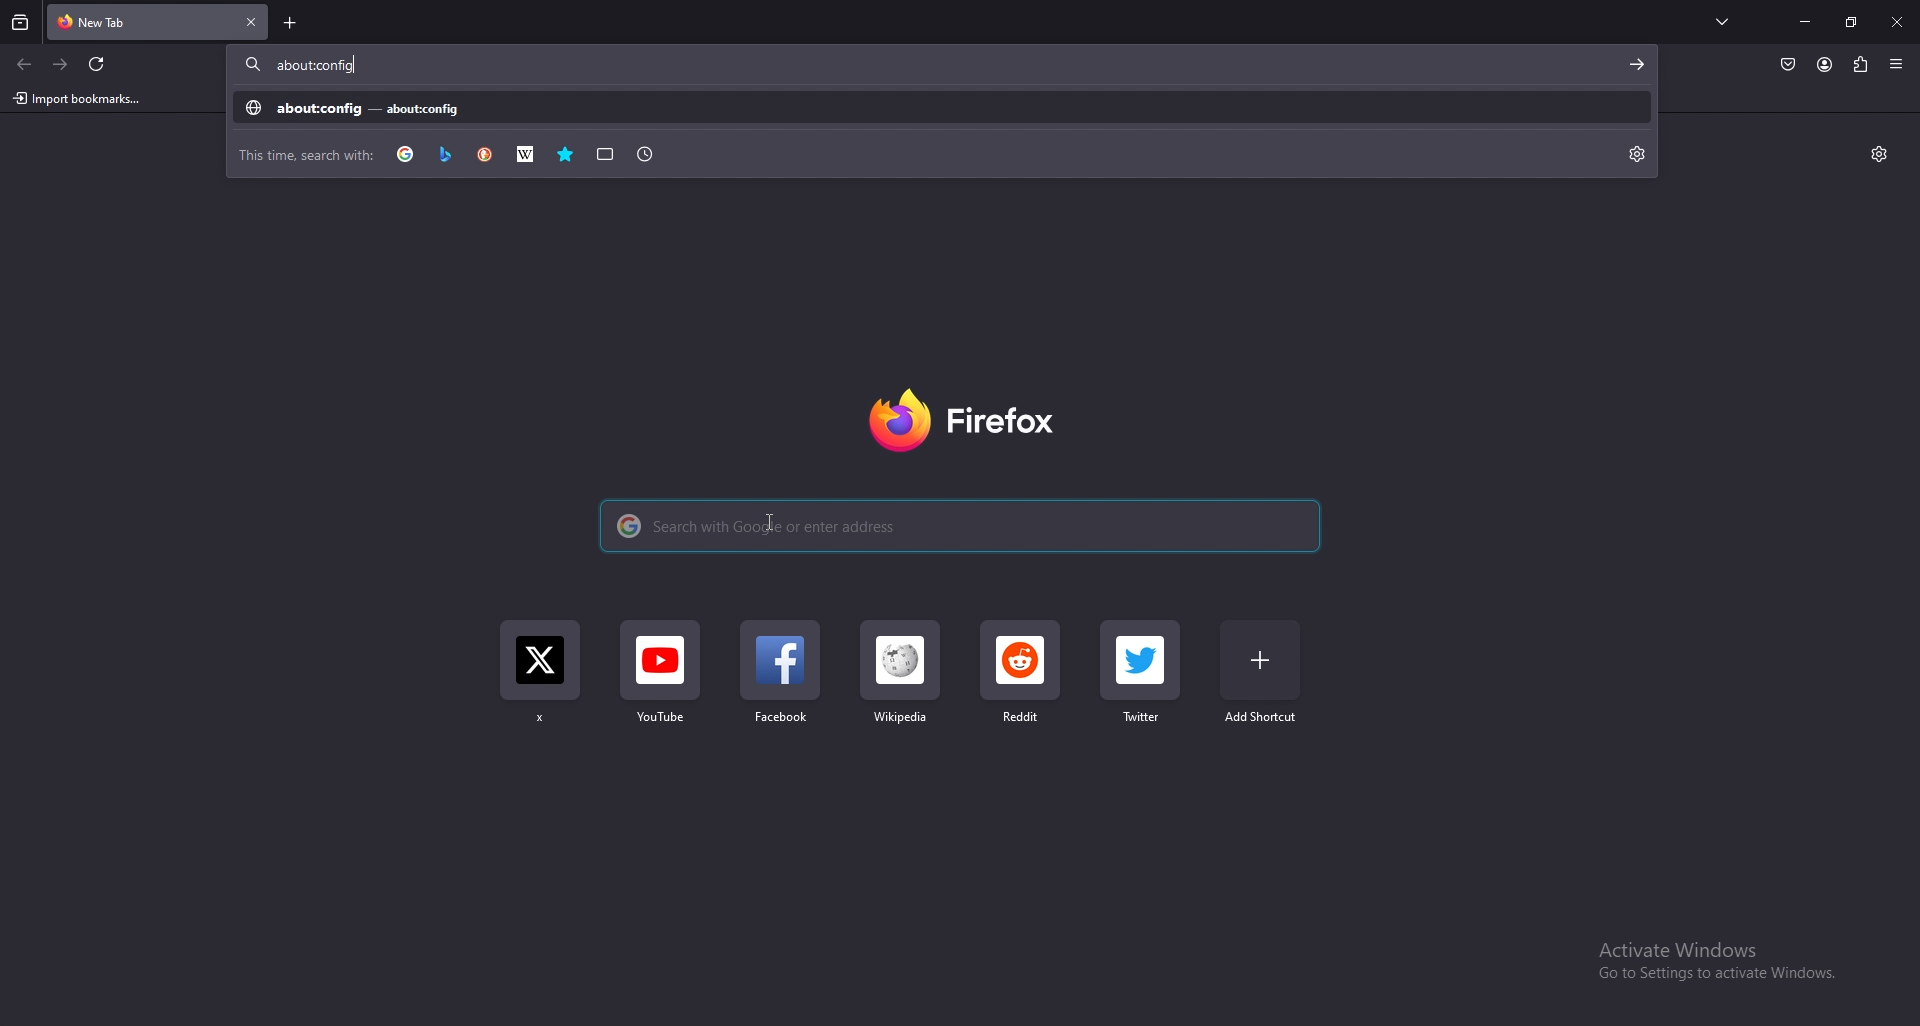  Describe the element at coordinates (1260, 672) in the screenshot. I see `add shortcut` at that location.